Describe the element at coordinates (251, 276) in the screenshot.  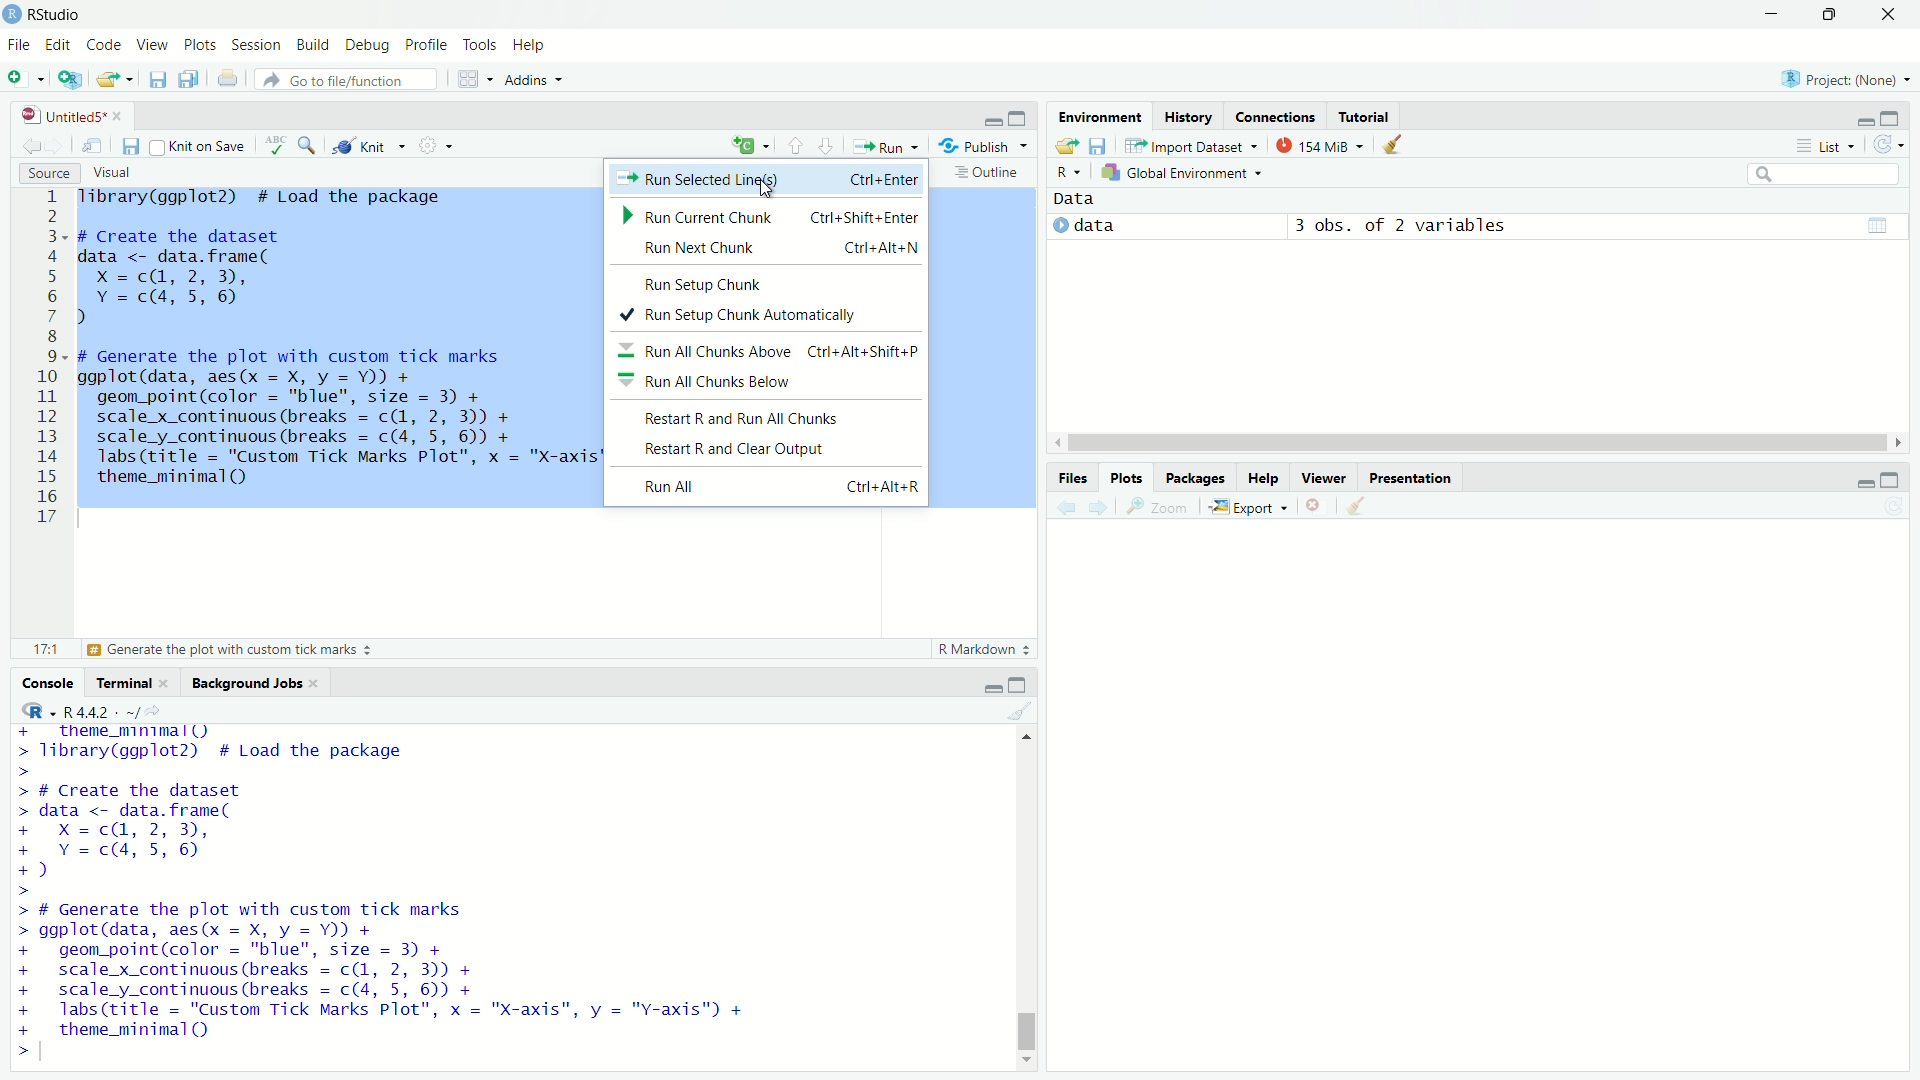
I see `code to create the dataset` at that location.